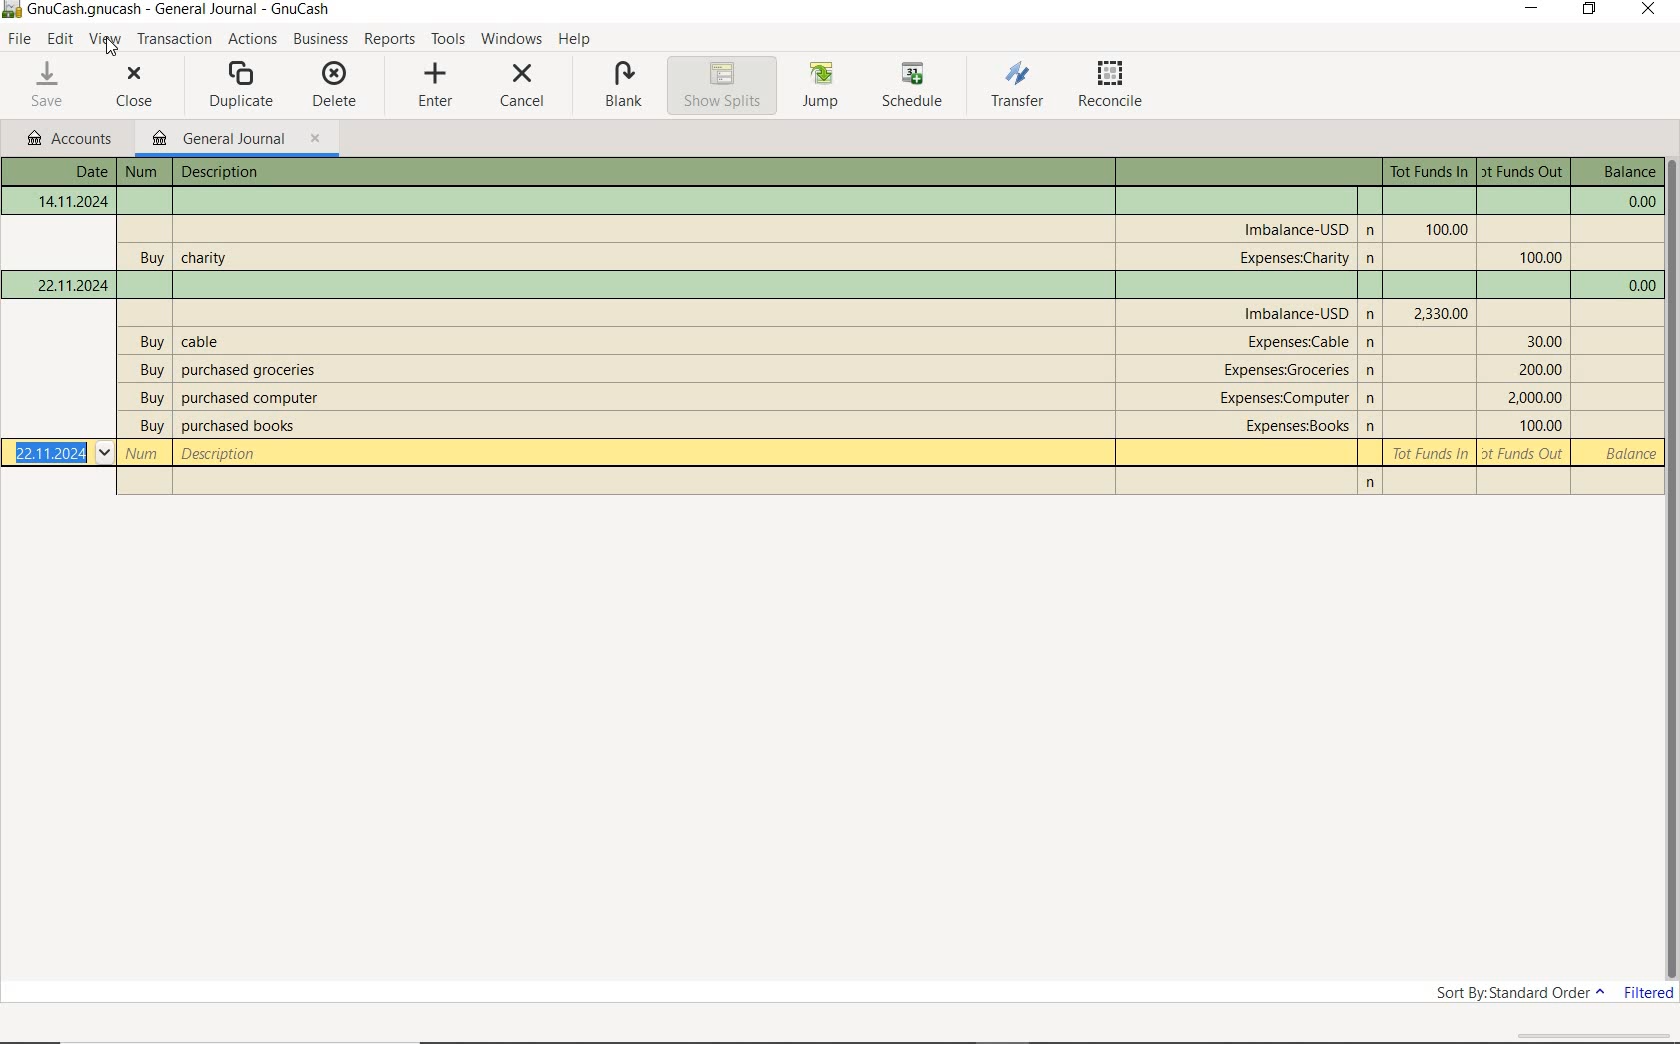 Image resolution: width=1680 pixels, height=1044 pixels. What do you see at coordinates (149, 258) in the screenshot?
I see `buy` at bounding box center [149, 258].